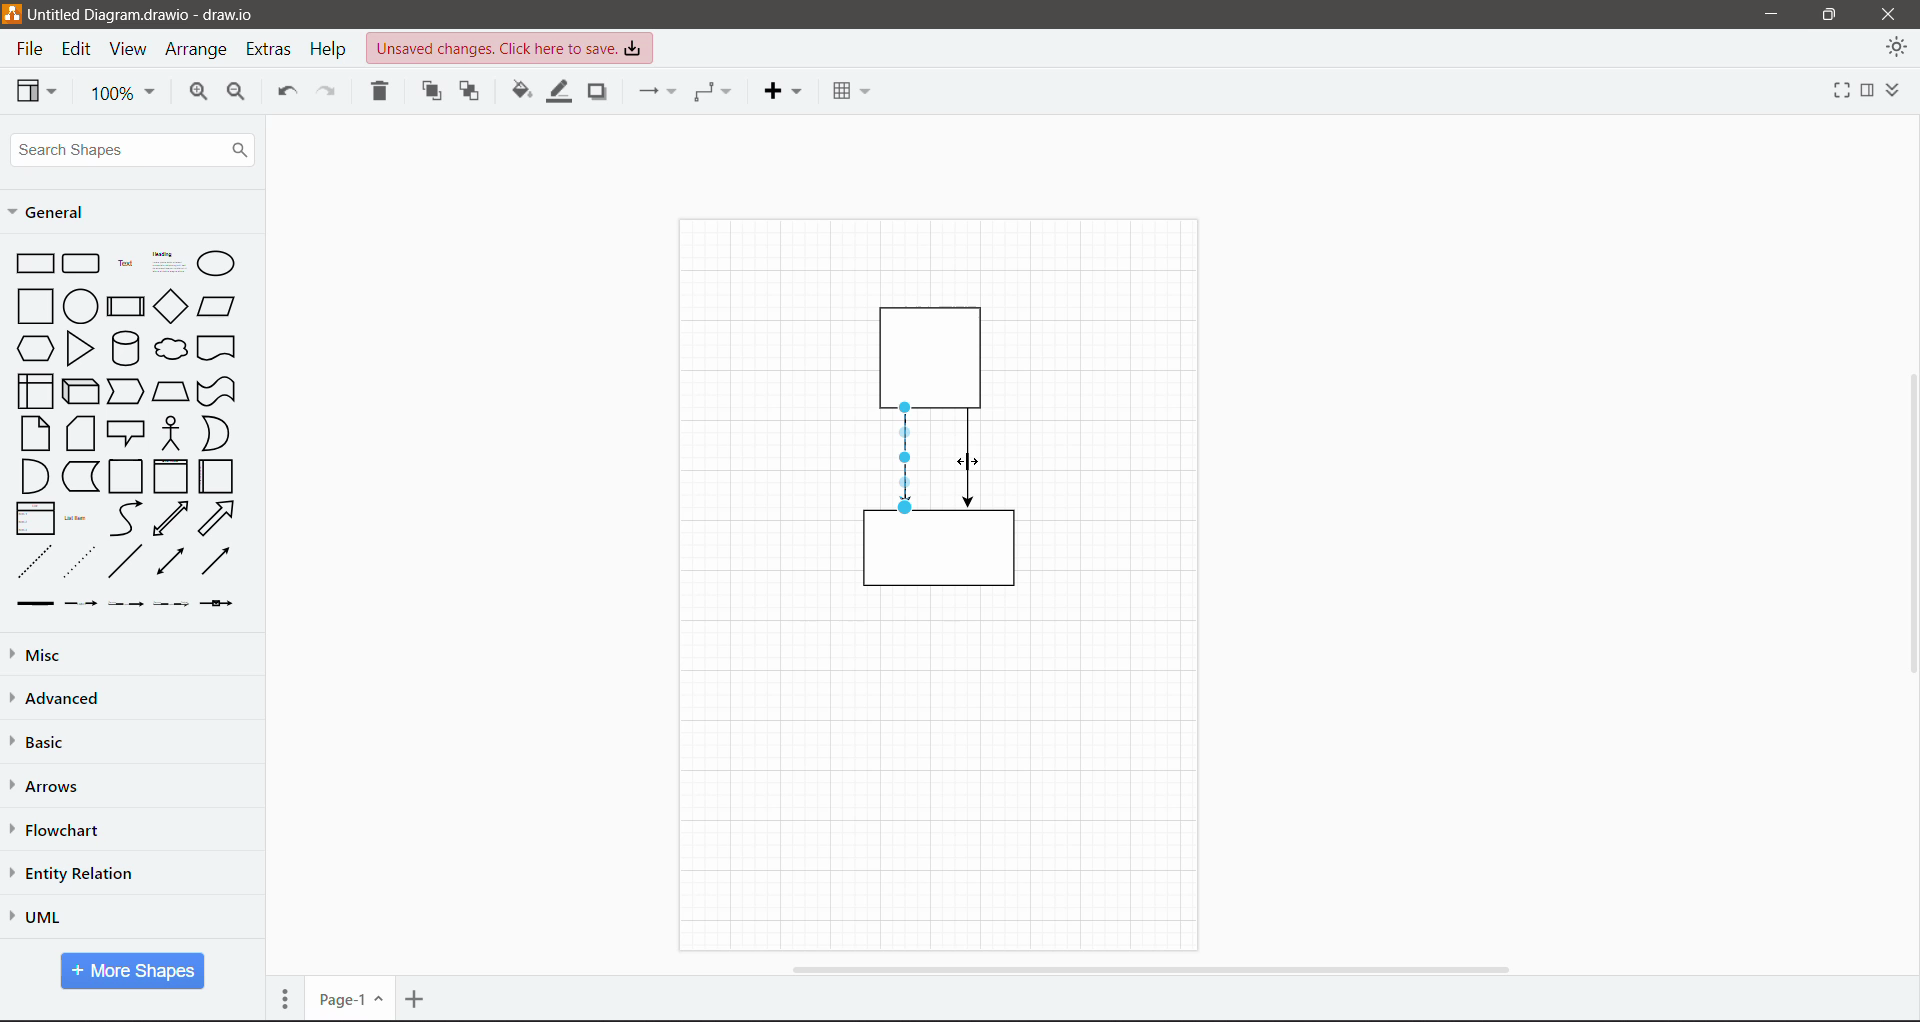 This screenshot has width=1920, height=1022. What do you see at coordinates (126, 519) in the screenshot?
I see `curve` at bounding box center [126, 519].